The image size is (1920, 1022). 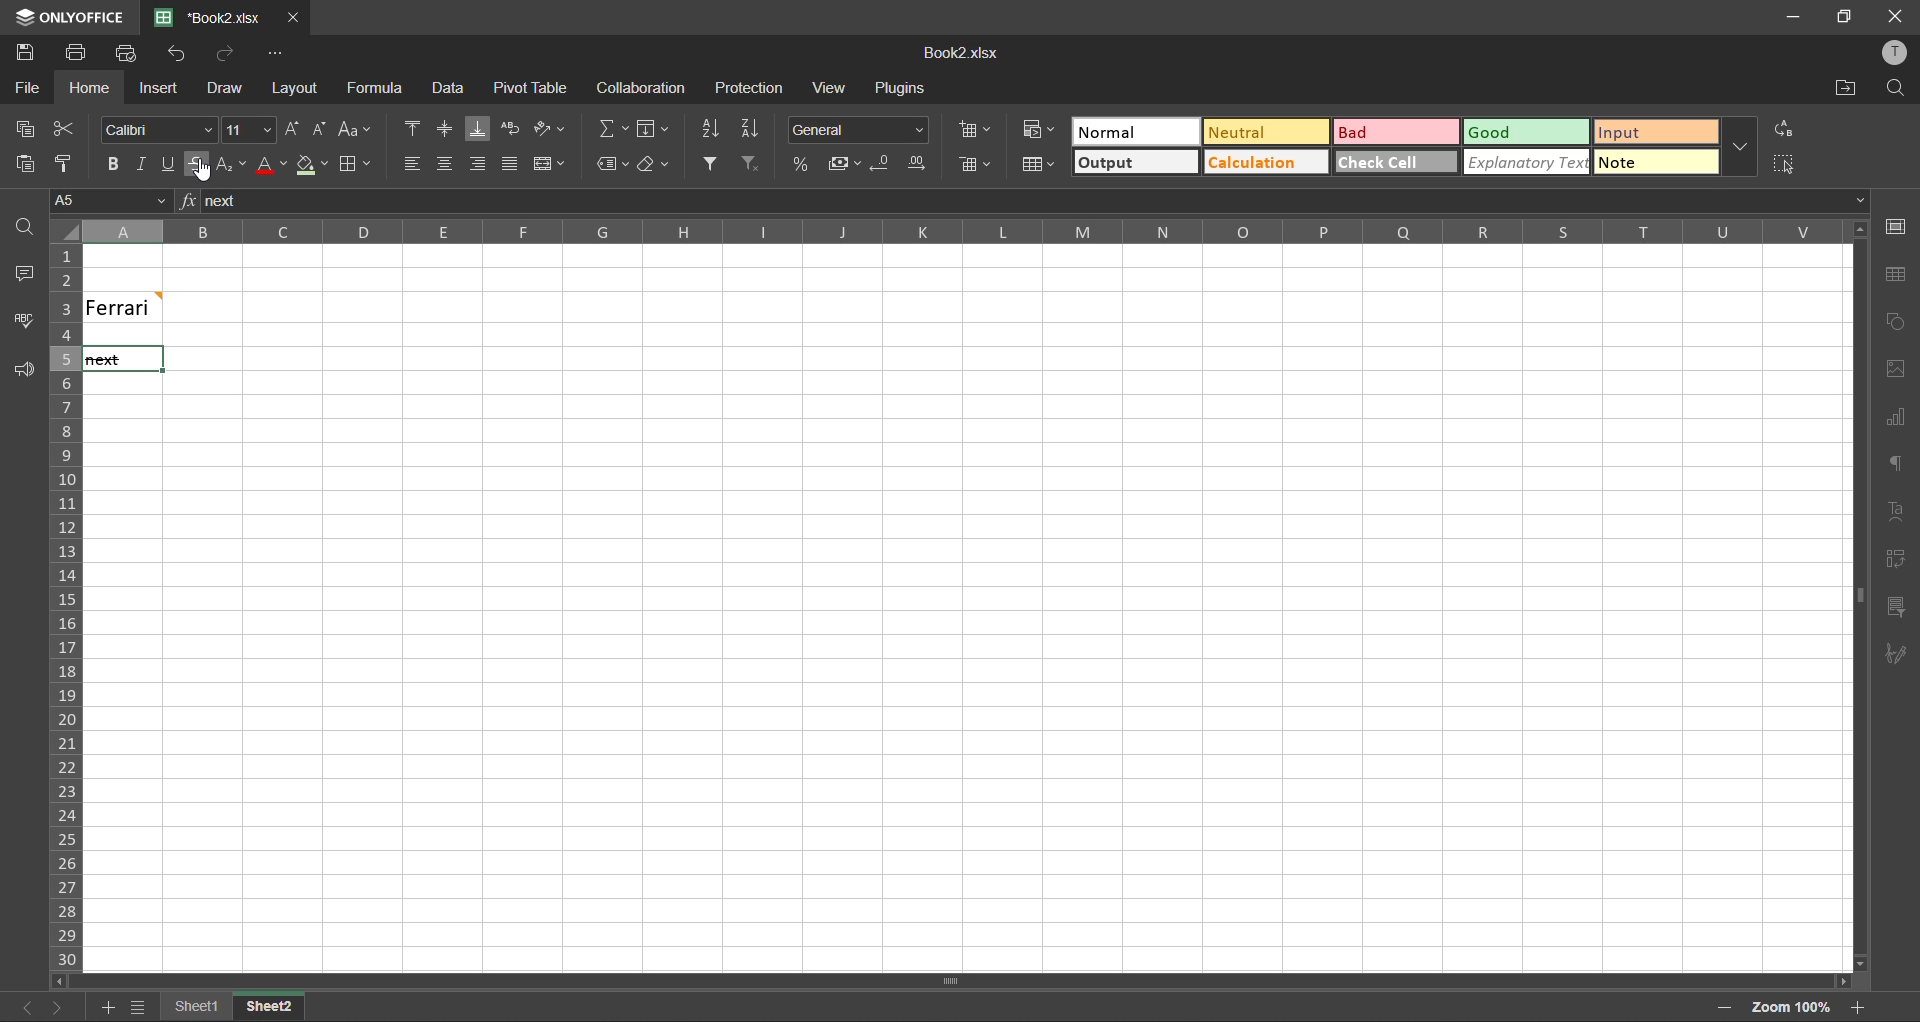 What do you see at coordinates (138, 1008) in the screenshot?
I see `sheet names` at bounding box center [138, 1008].